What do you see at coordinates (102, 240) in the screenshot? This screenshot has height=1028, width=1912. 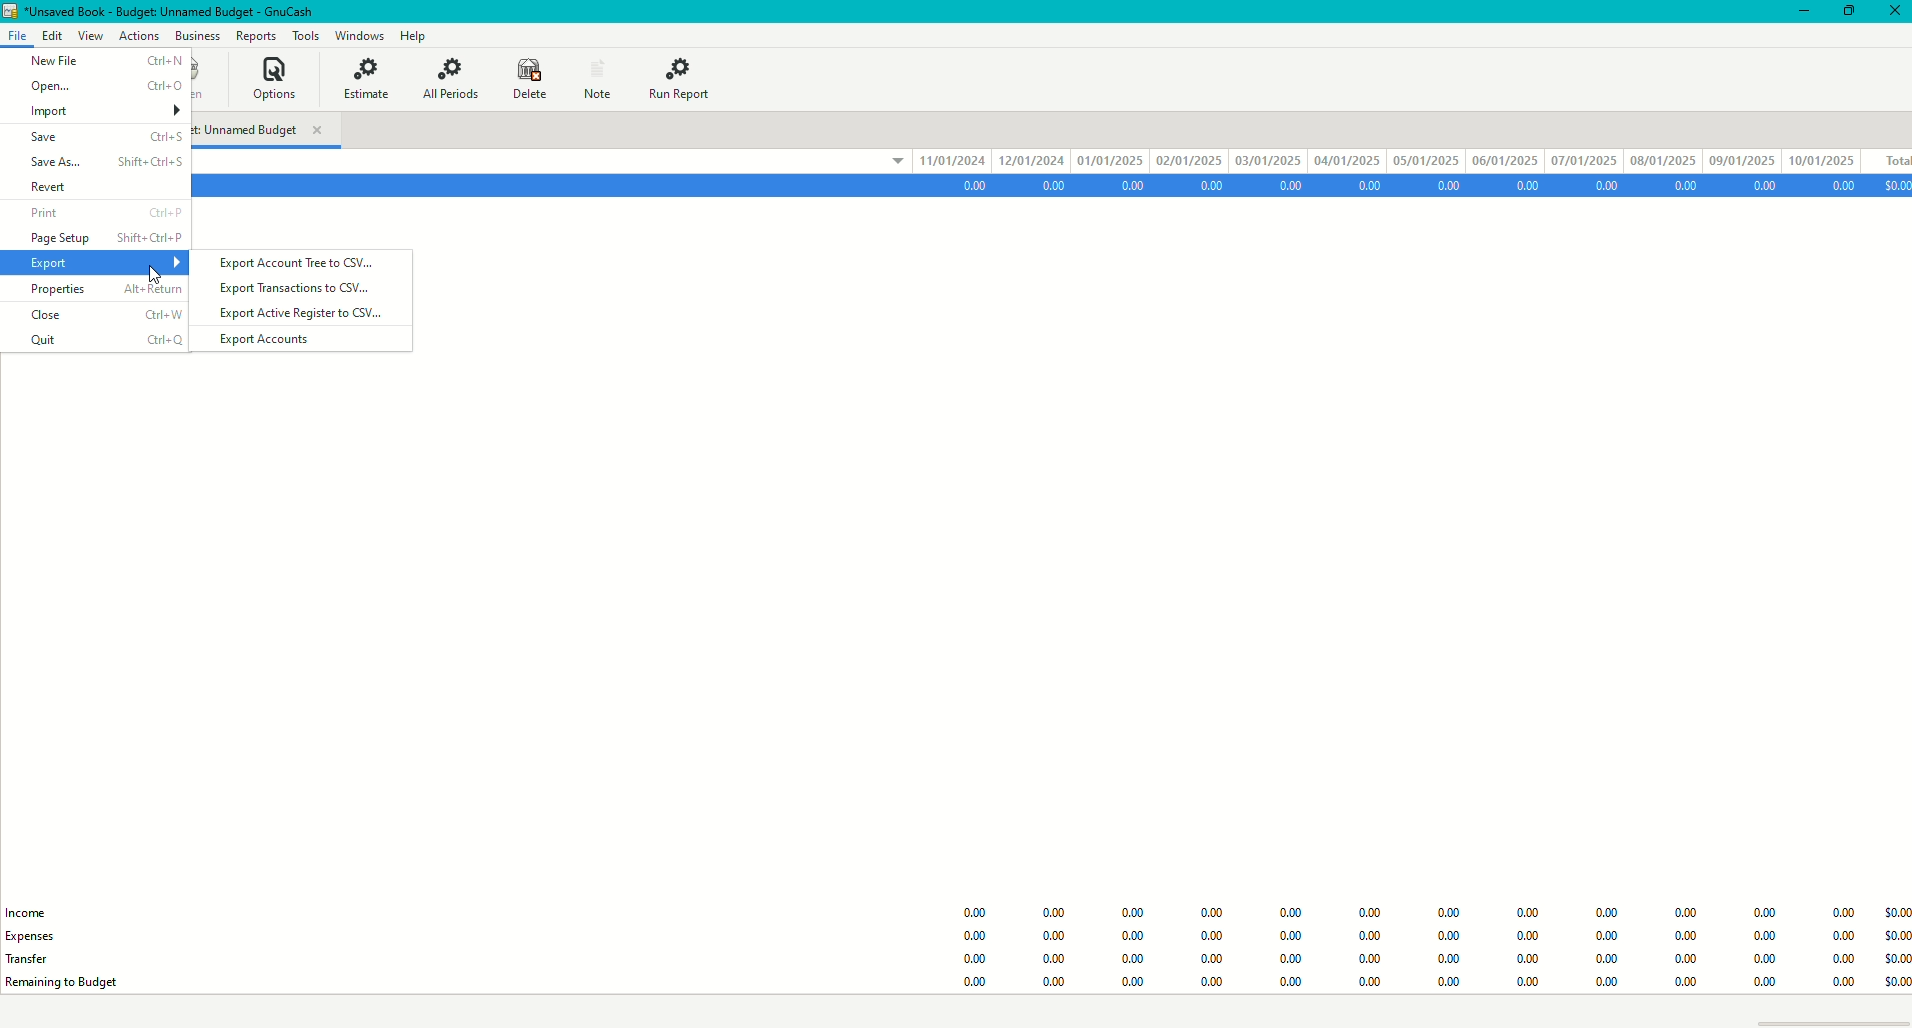 I see `Page Setup` at bounding box center [102, 240].